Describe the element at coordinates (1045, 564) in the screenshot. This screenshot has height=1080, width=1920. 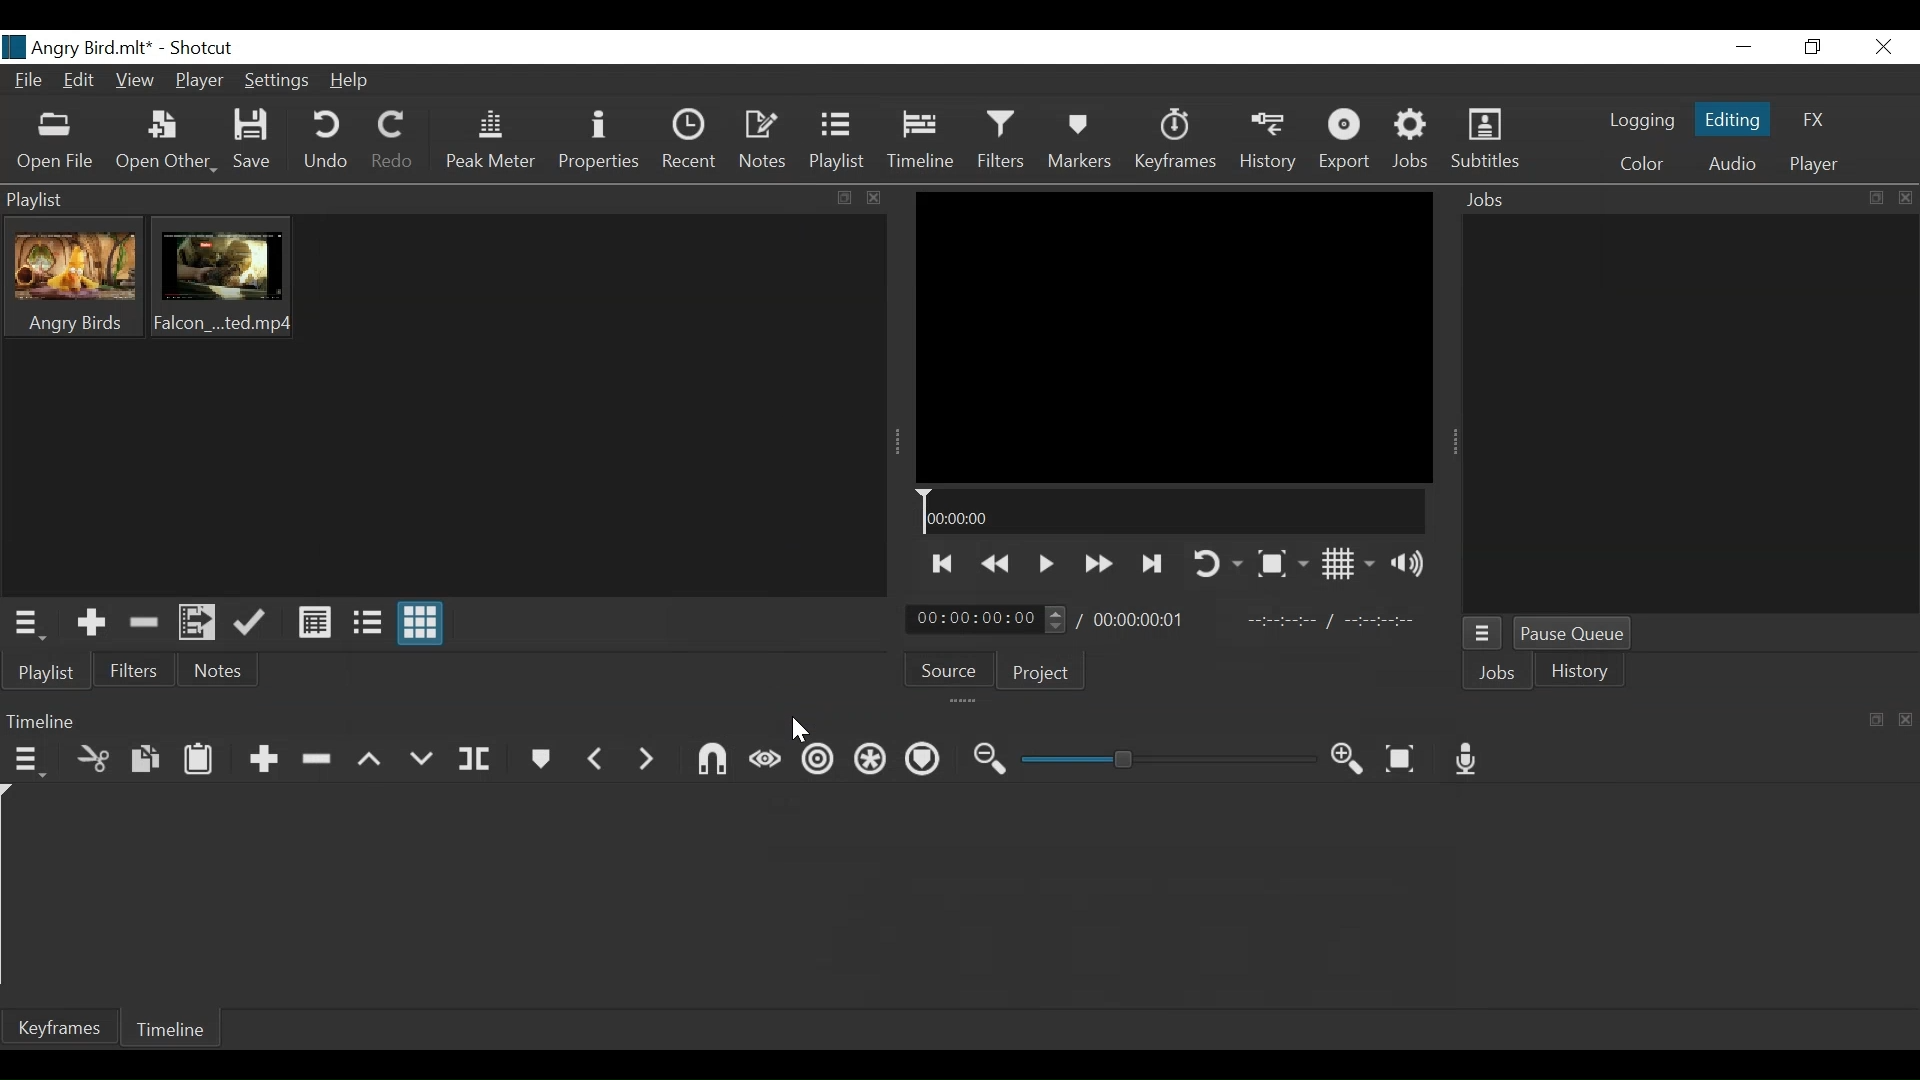
I see `Toggle play or pause (space)` at that location.